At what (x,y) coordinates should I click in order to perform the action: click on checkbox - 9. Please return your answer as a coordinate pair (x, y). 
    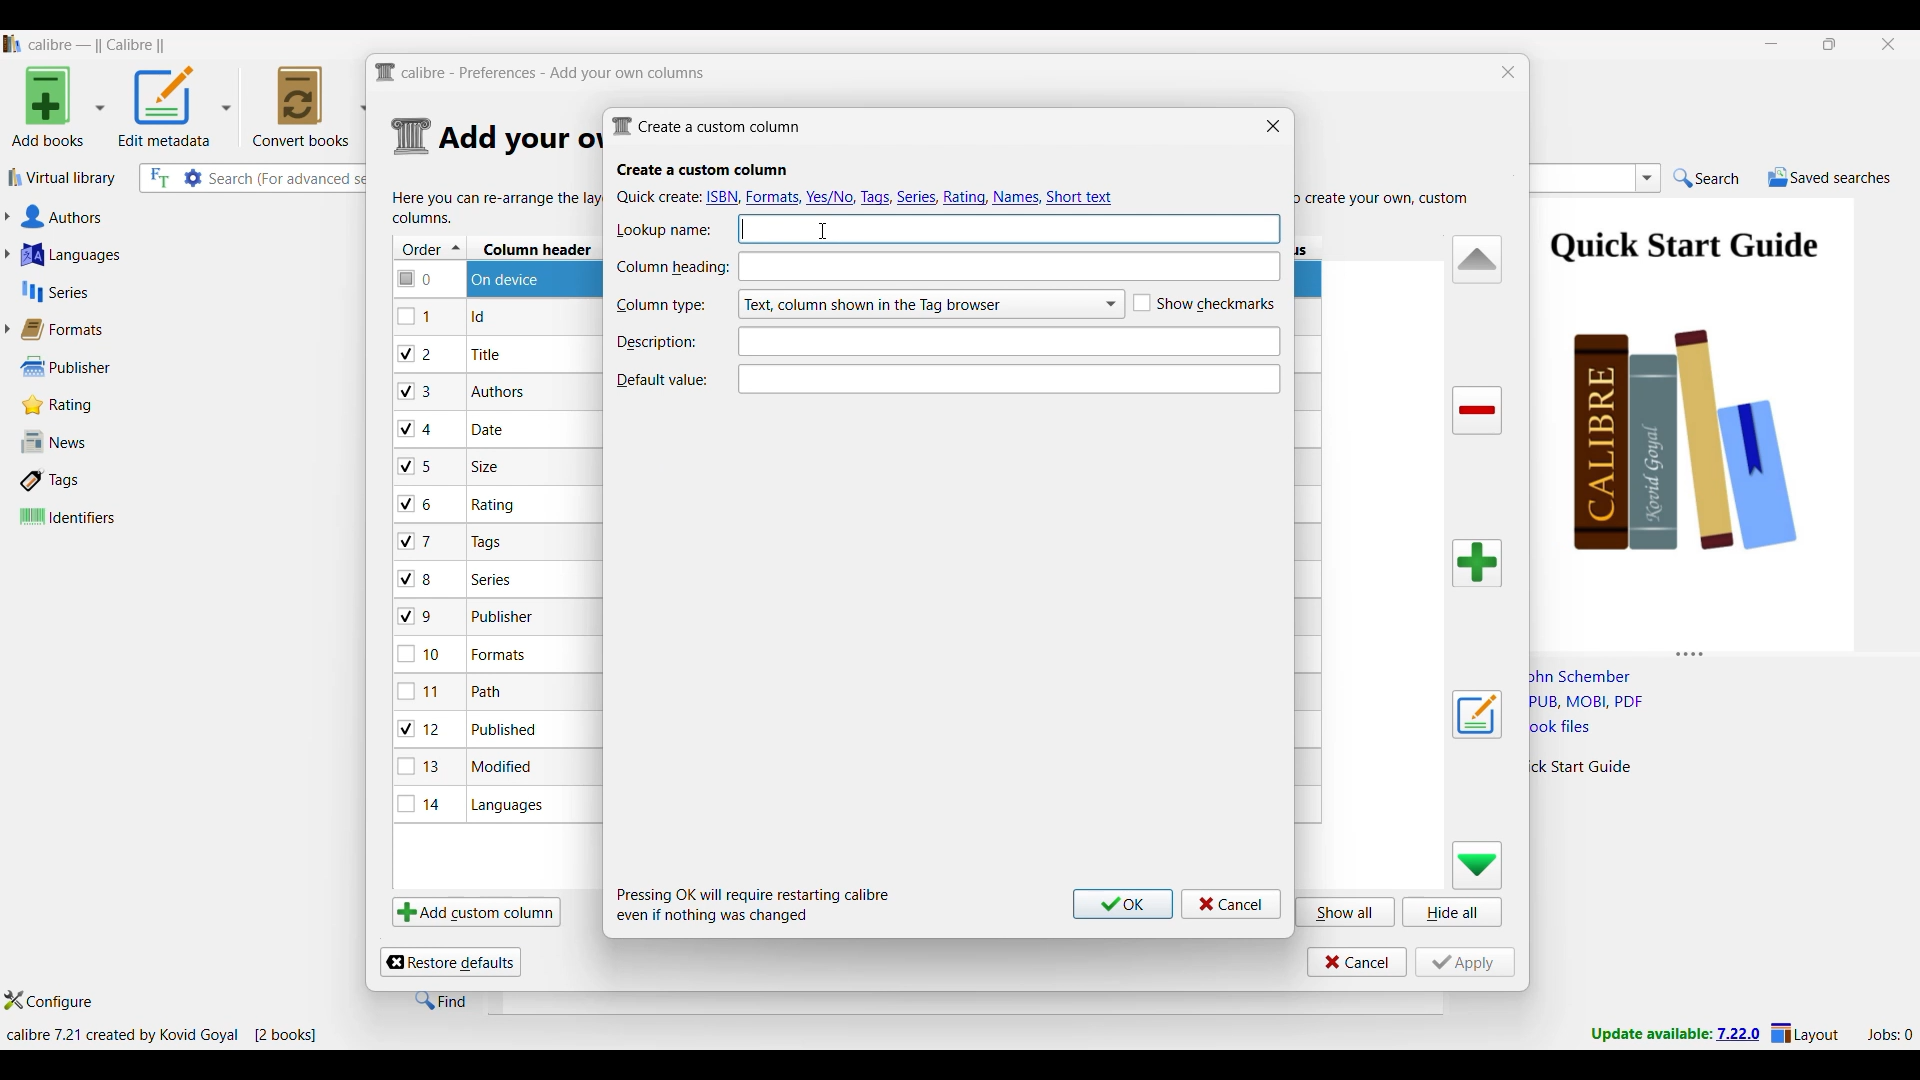
    Looking at the image, I should click on (416, 617).